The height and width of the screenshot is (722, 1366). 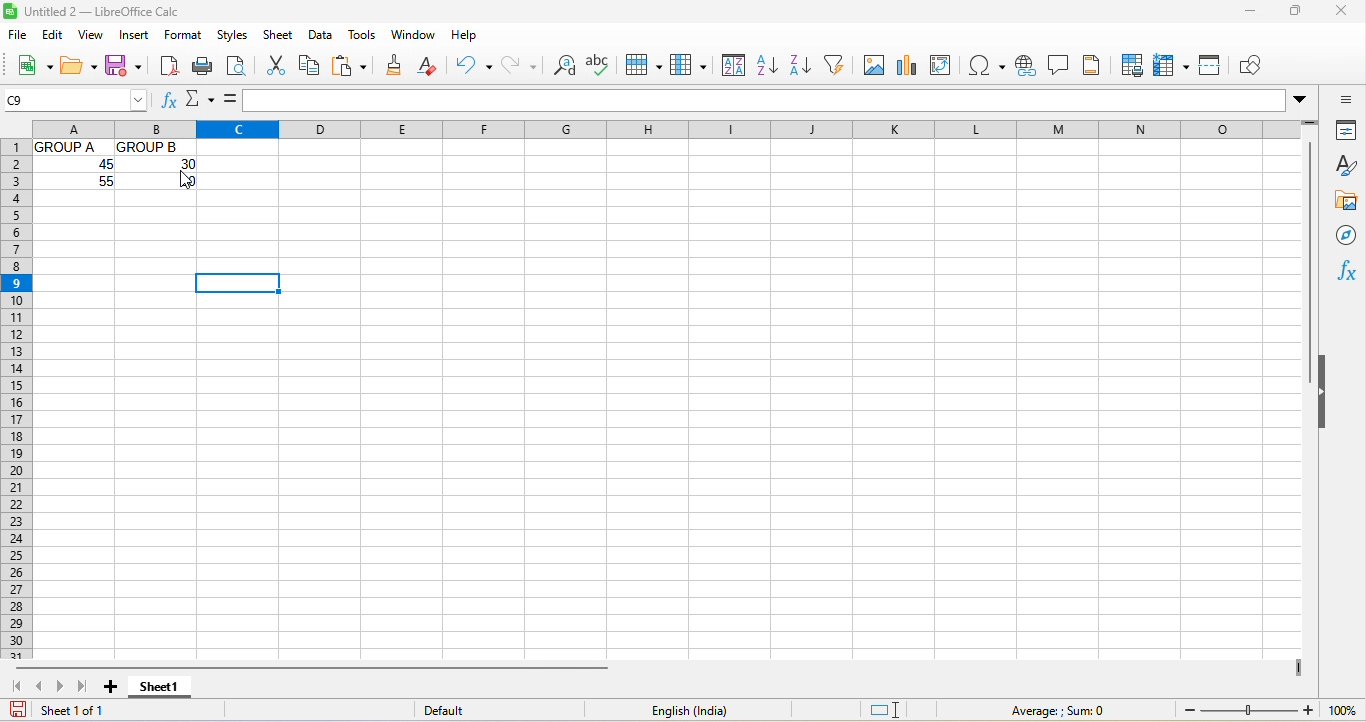 I want to click on hide, so click(x=1323, y=391).